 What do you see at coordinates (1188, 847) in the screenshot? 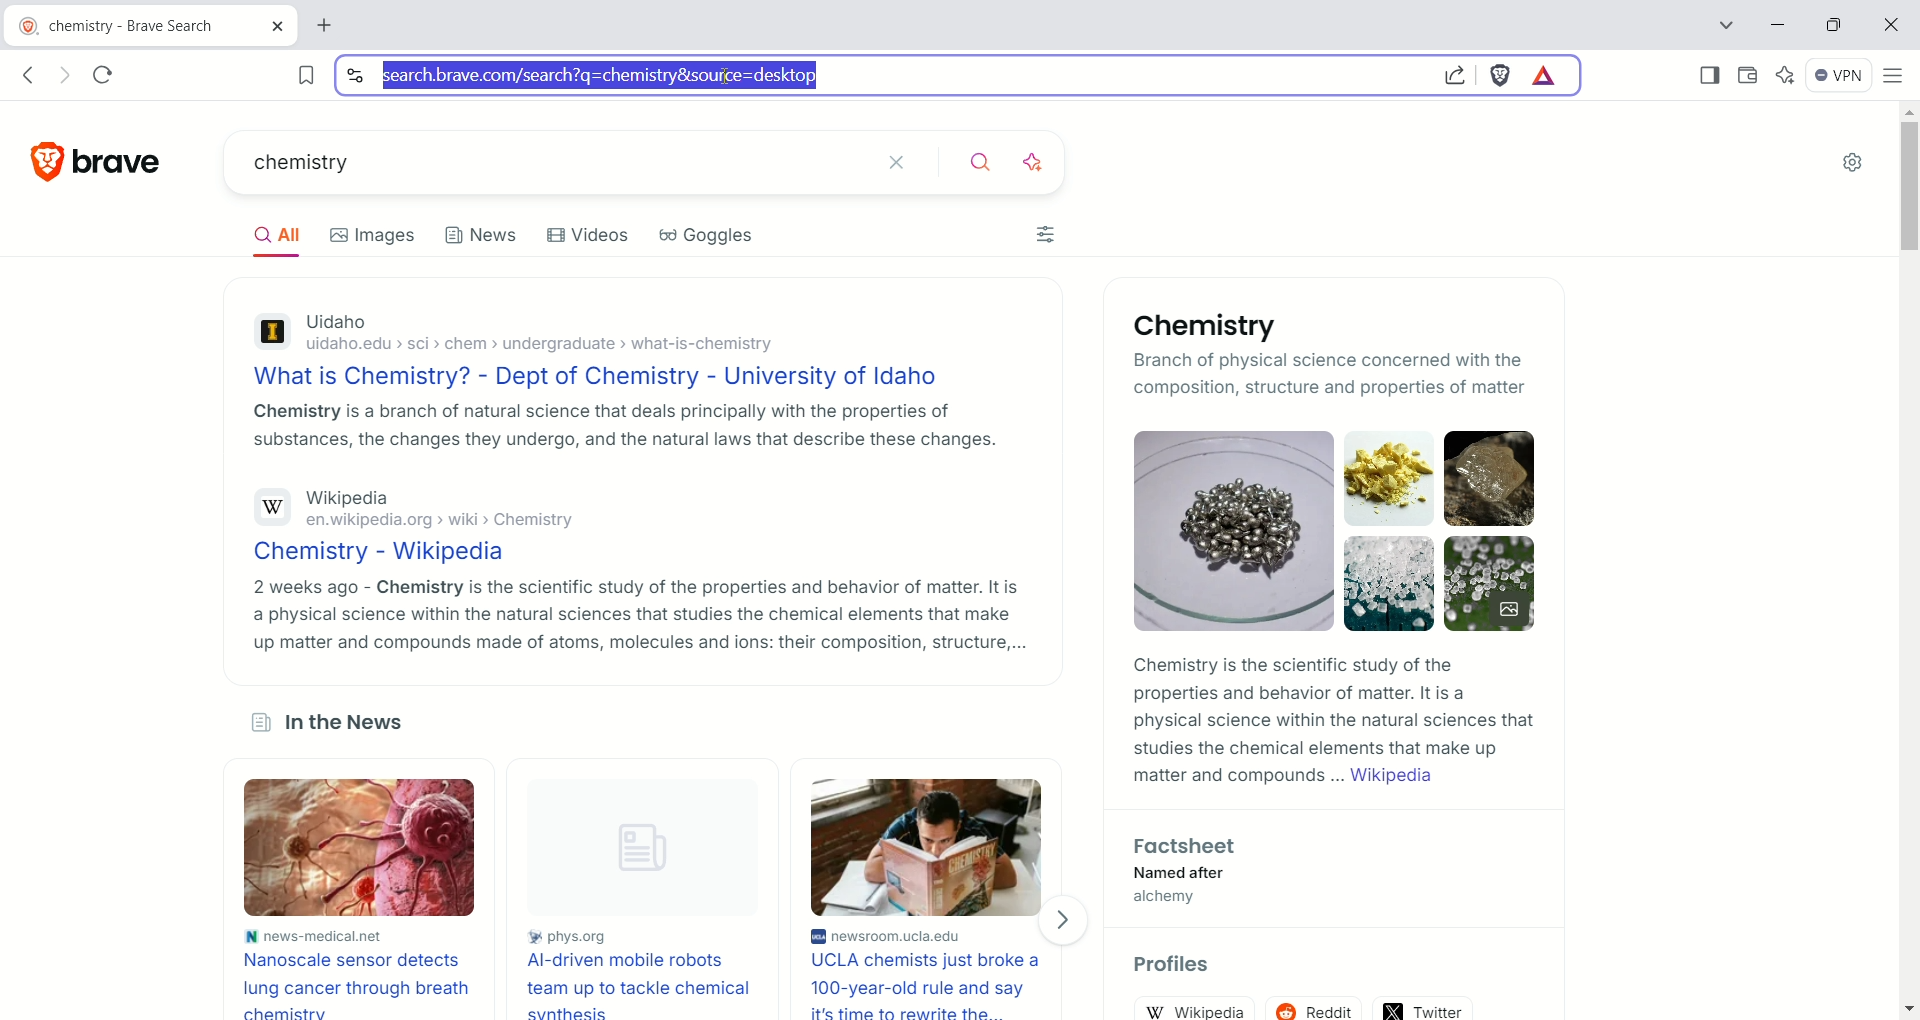
I see `Factsheet` at bounding box center [1188, 847].